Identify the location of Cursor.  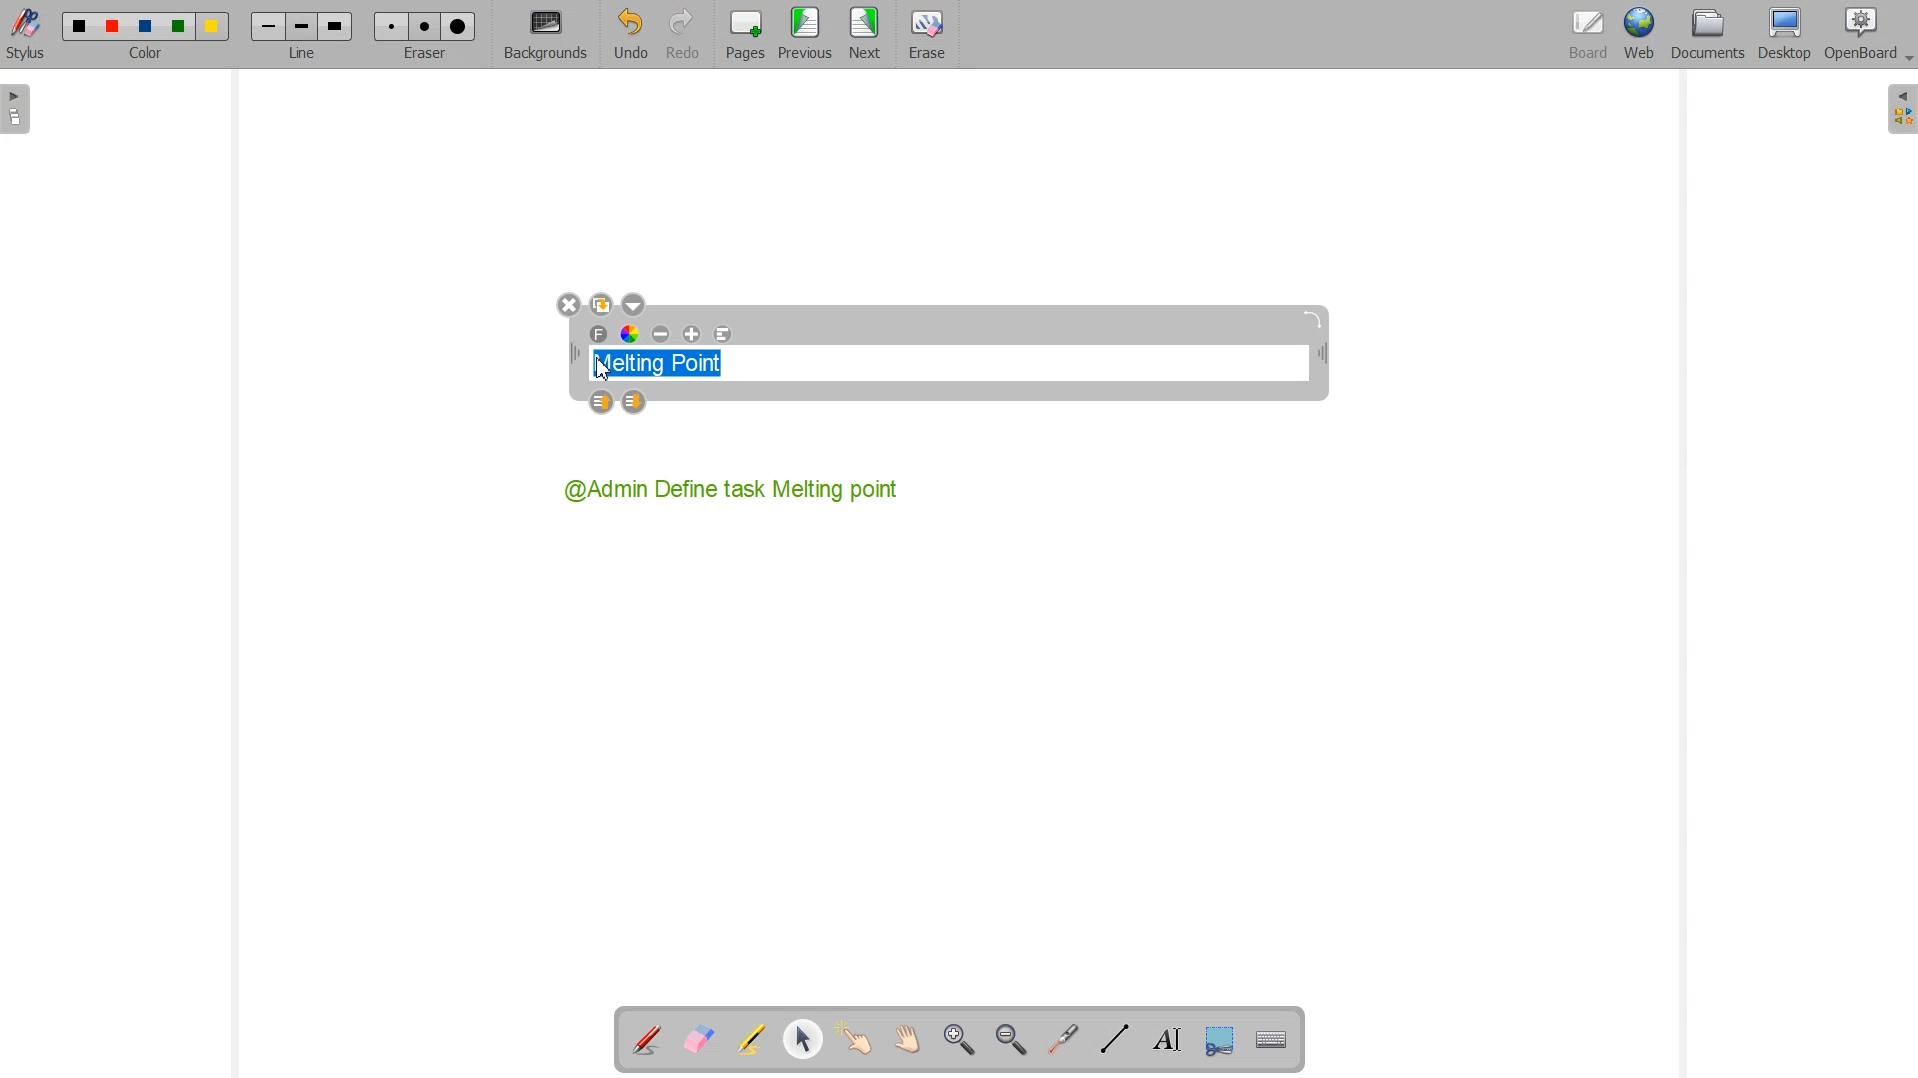
(605, 369).